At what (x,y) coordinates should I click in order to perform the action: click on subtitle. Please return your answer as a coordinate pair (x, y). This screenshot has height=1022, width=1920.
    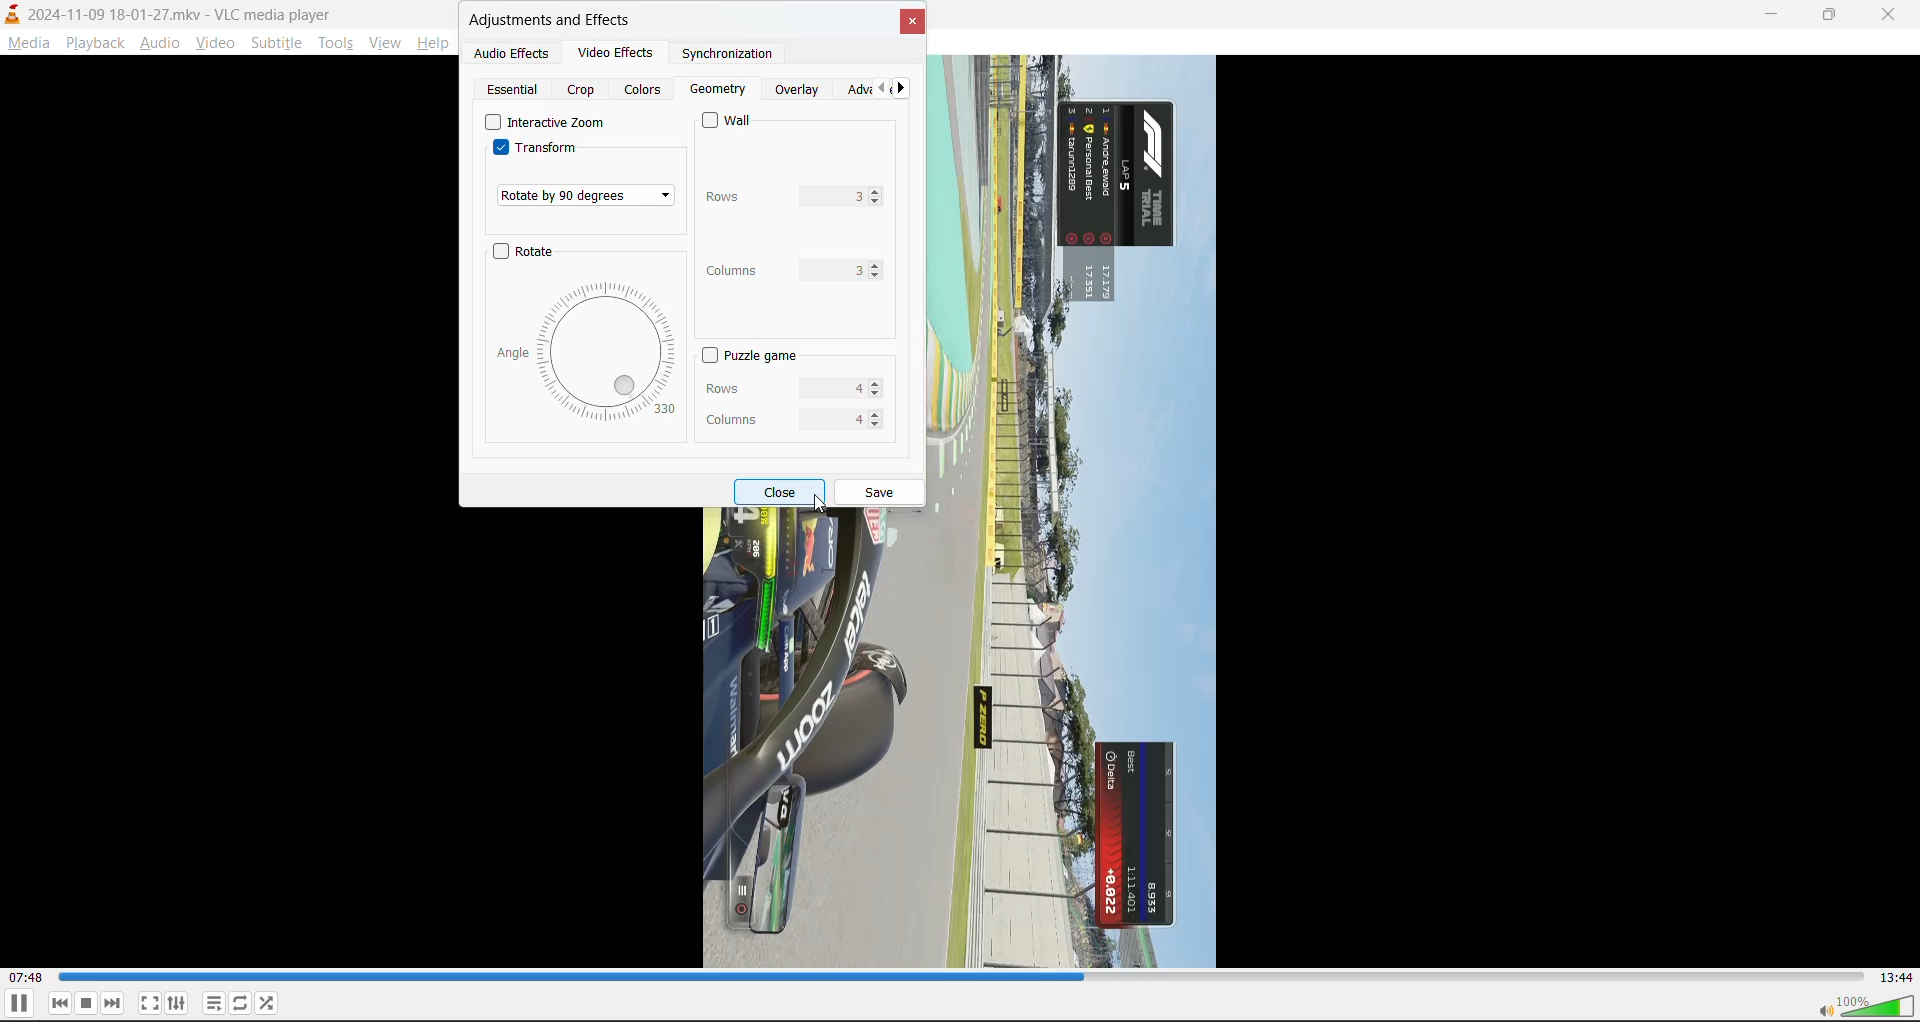
    Looking at the image, I should click on (275, 44).